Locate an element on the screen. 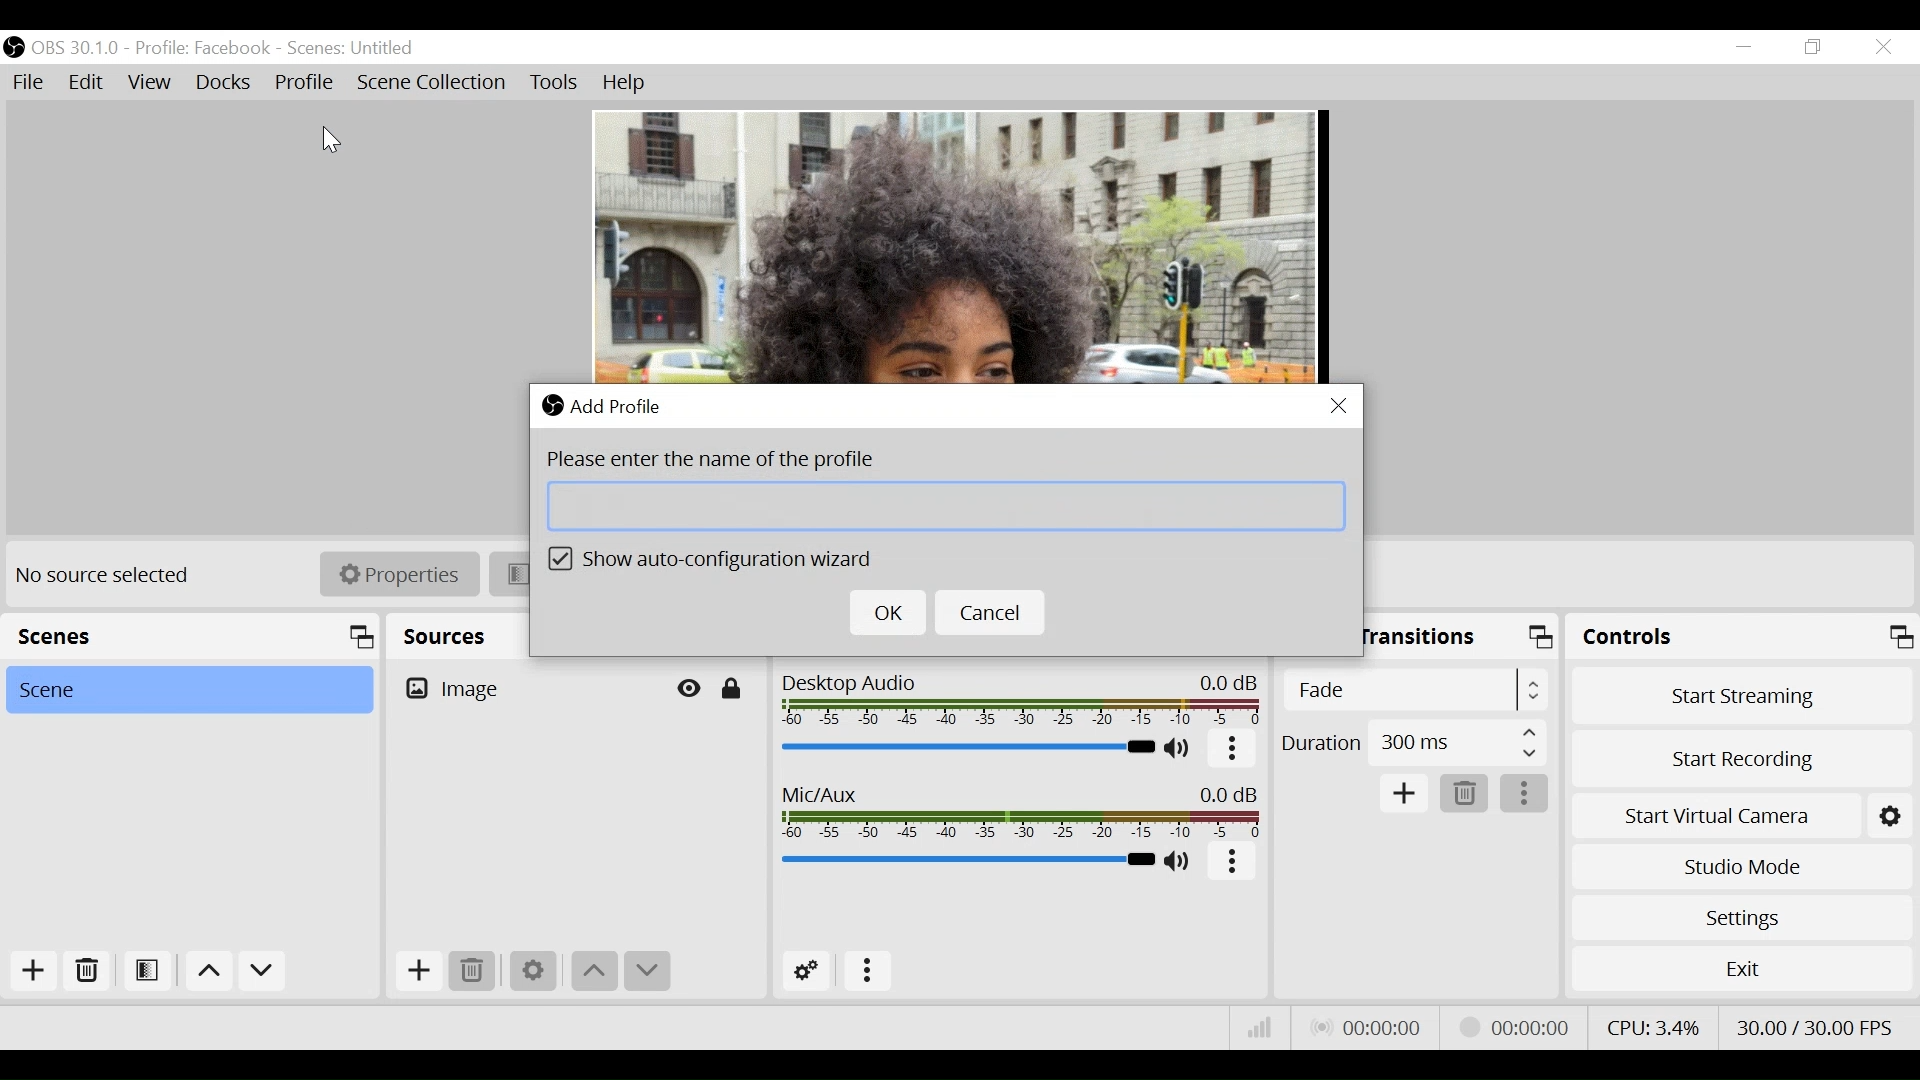 Image resolution: width=1920 pixels, height=1080 pixels. Settings is located at coordinates (531, 972).